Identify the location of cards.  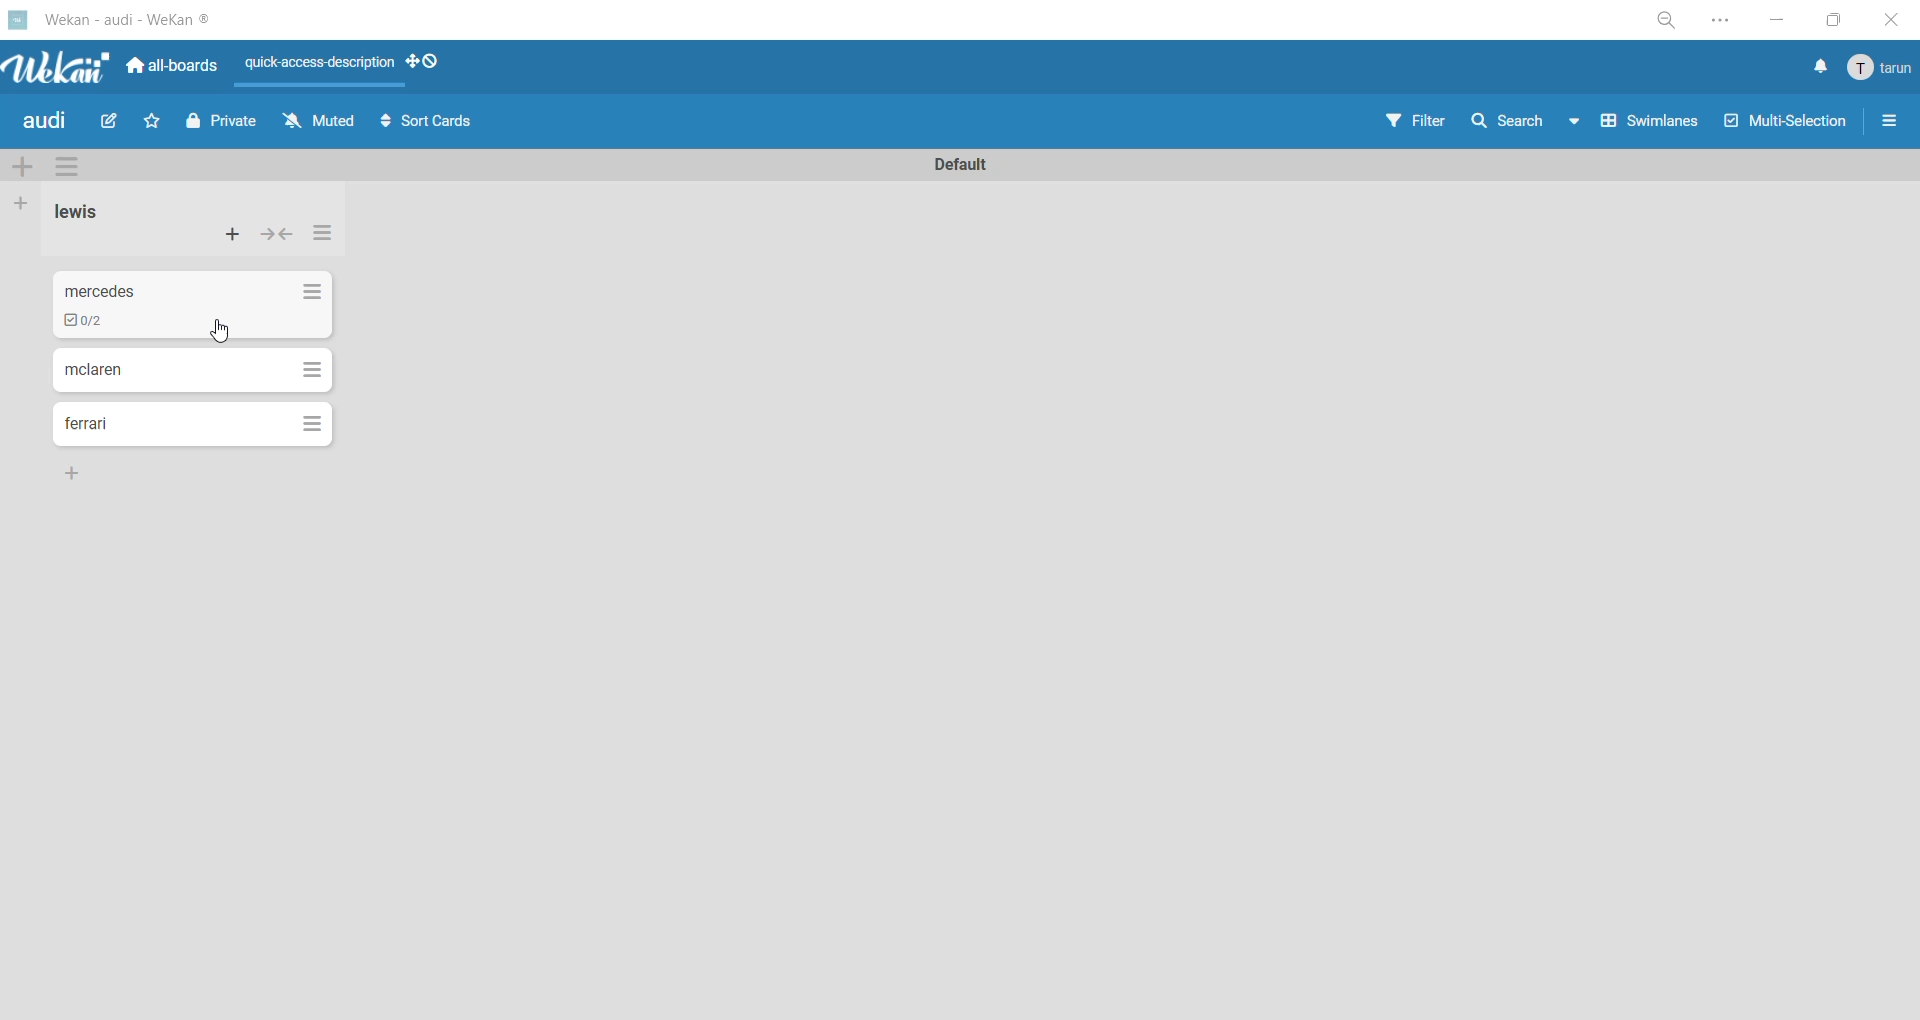
(196, 369).